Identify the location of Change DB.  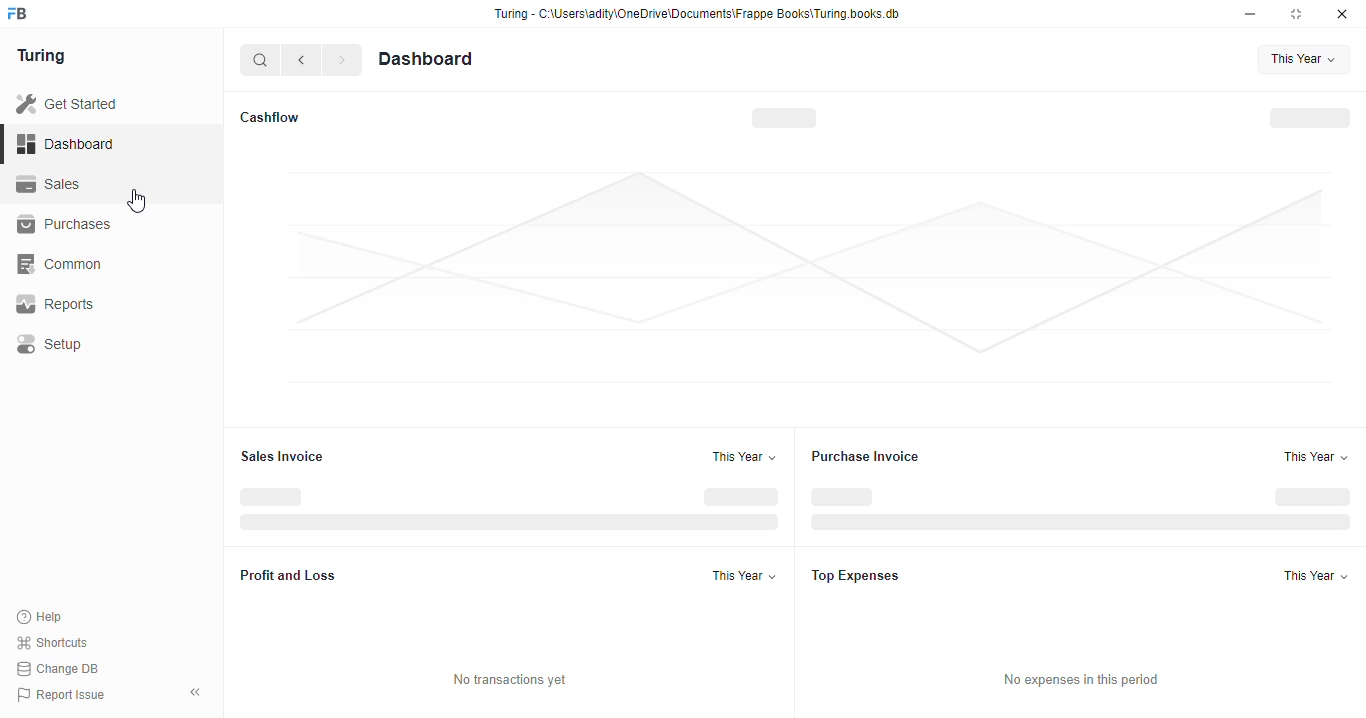
(62, 668).